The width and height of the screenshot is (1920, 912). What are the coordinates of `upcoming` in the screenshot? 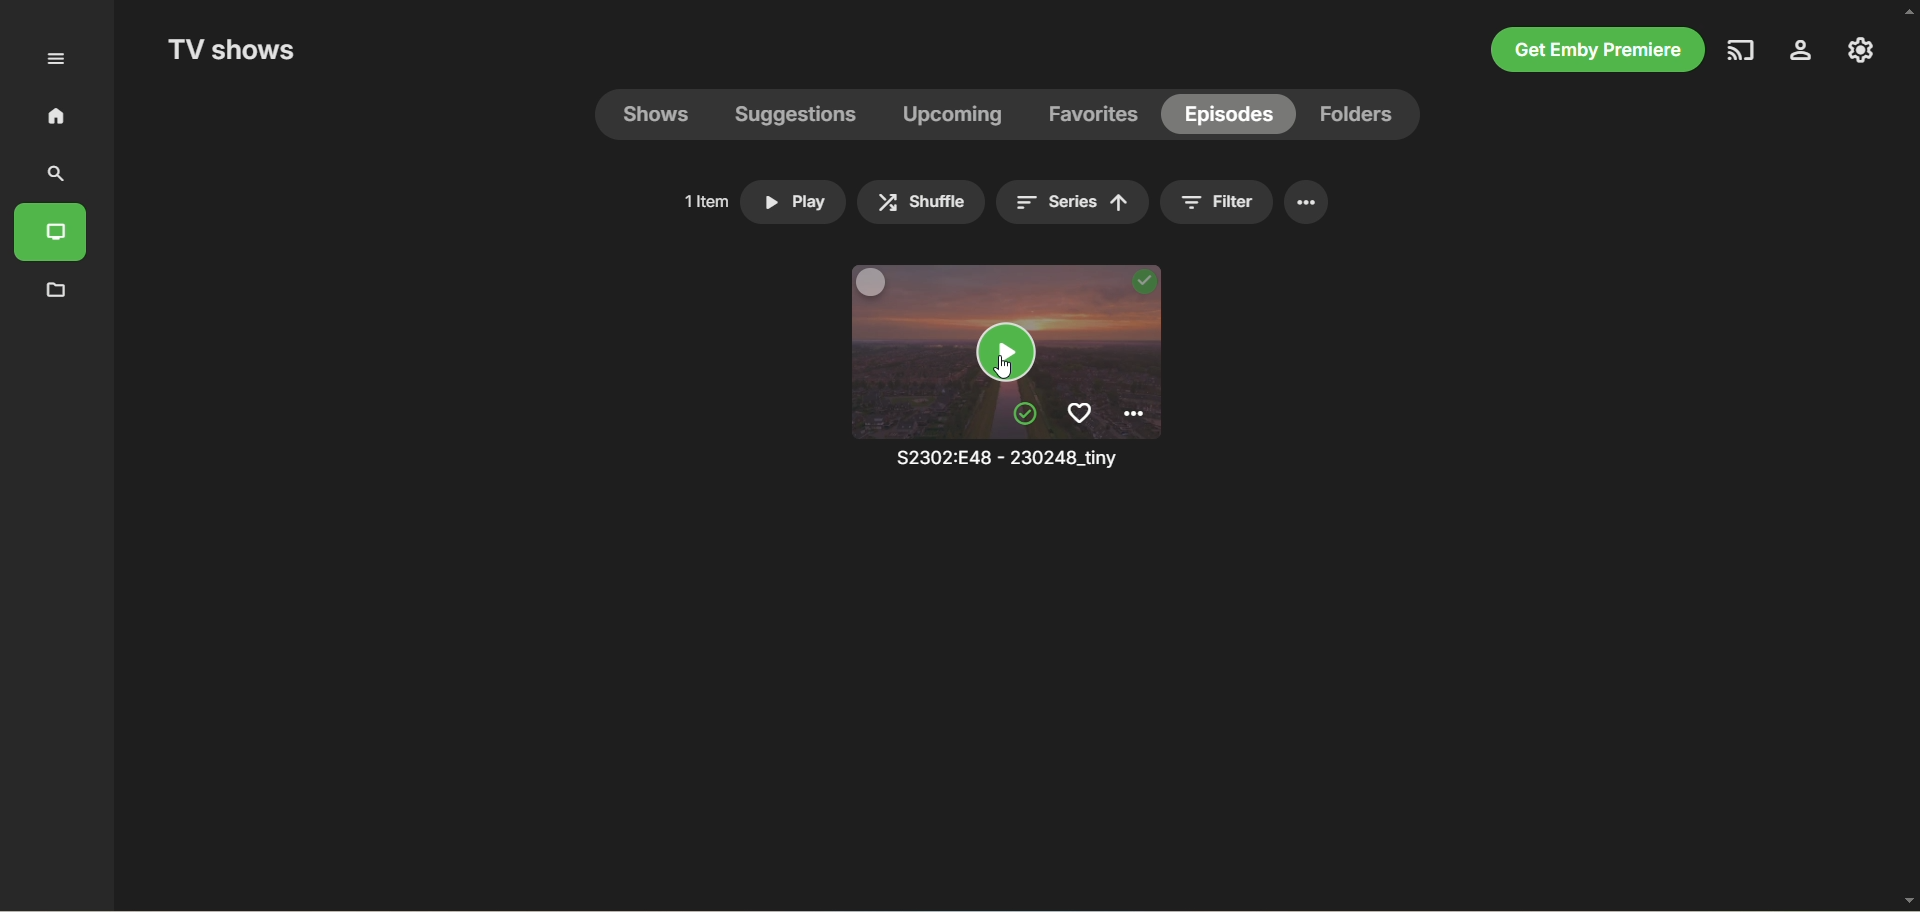 It's located at (951, 114).